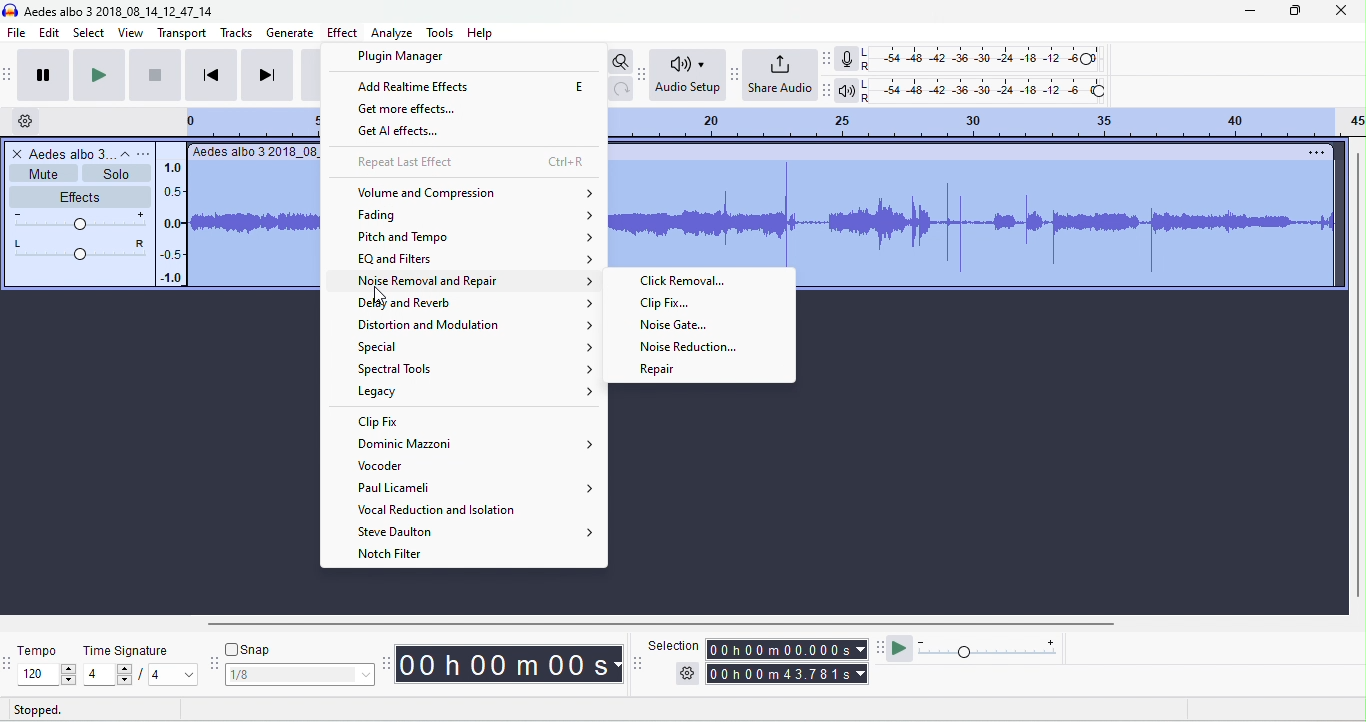 Image resolution: width=1366 pixels, height=722 pixels. Describe the element at coordinates (40, 175) in the screenshot. I see `mute` at that location.